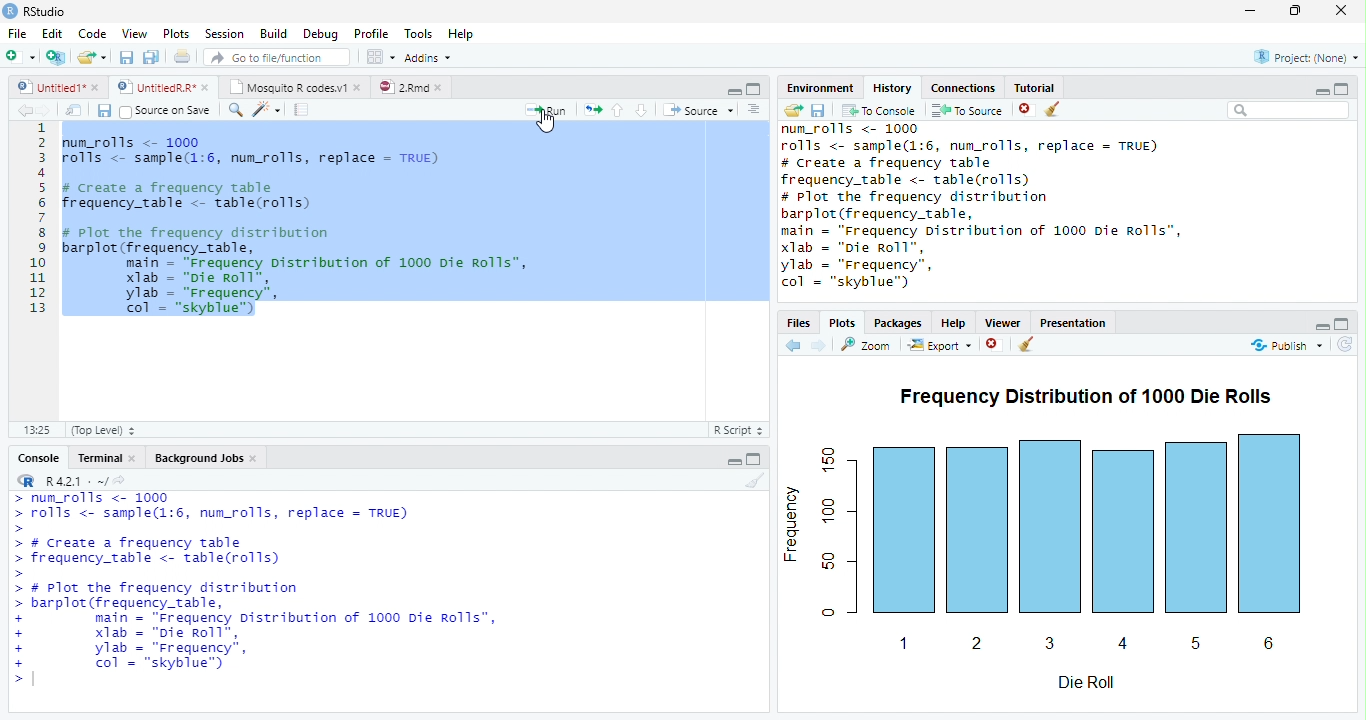 The width and height of the screenshot is (1366, 720). I want to click on Close, so click(1343, 11).